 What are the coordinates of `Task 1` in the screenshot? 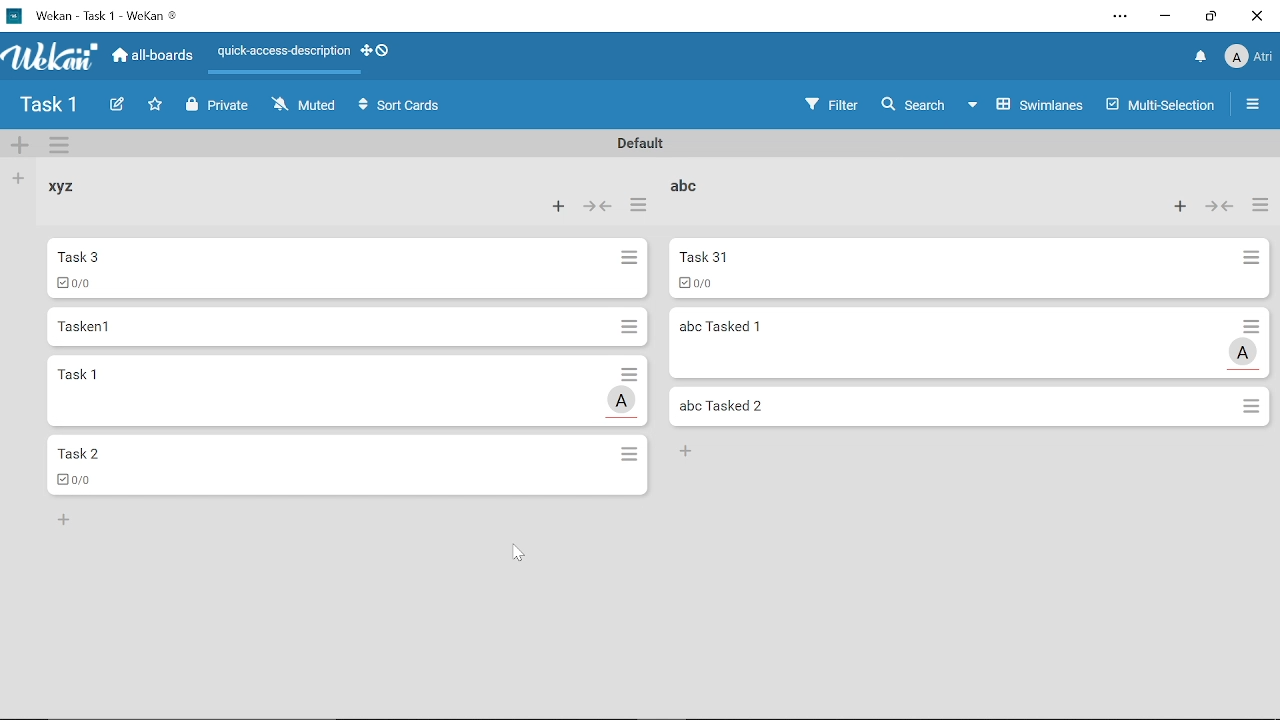 It's located at (340, 392).